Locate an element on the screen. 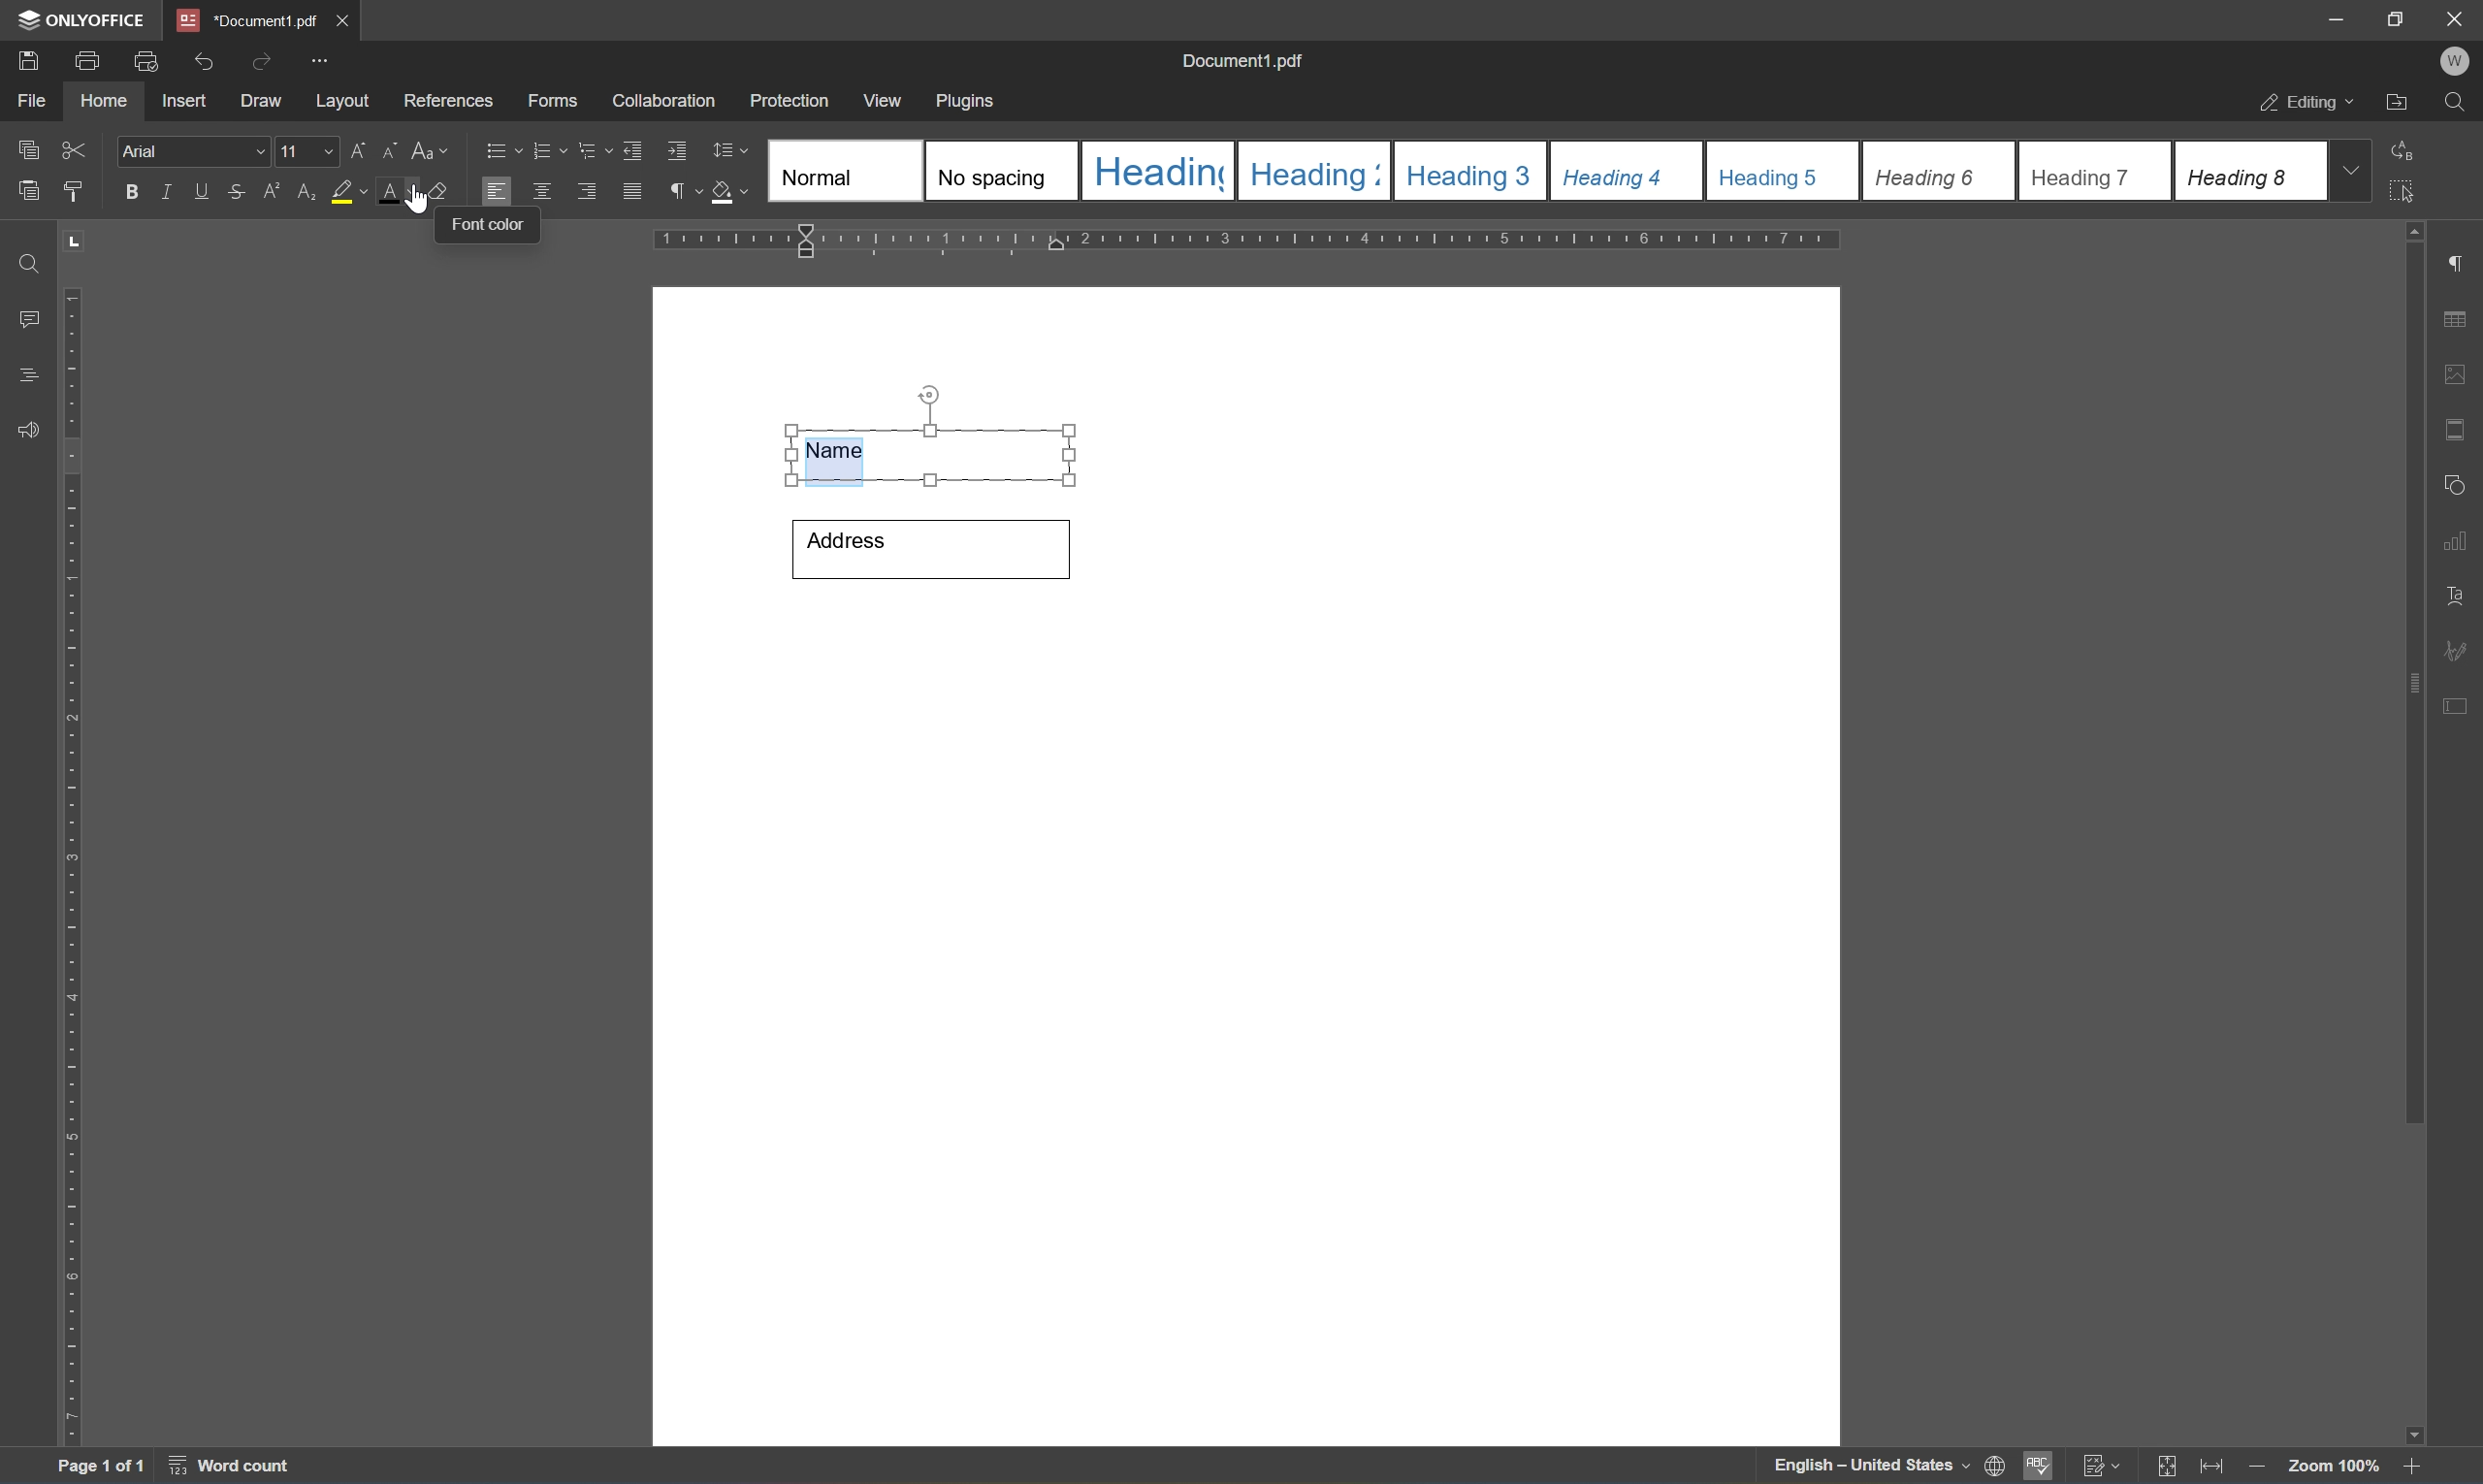 Image resolution: width=2483 pixels, height=1484 pixels. increase indent is located at coordinates (678, 150).